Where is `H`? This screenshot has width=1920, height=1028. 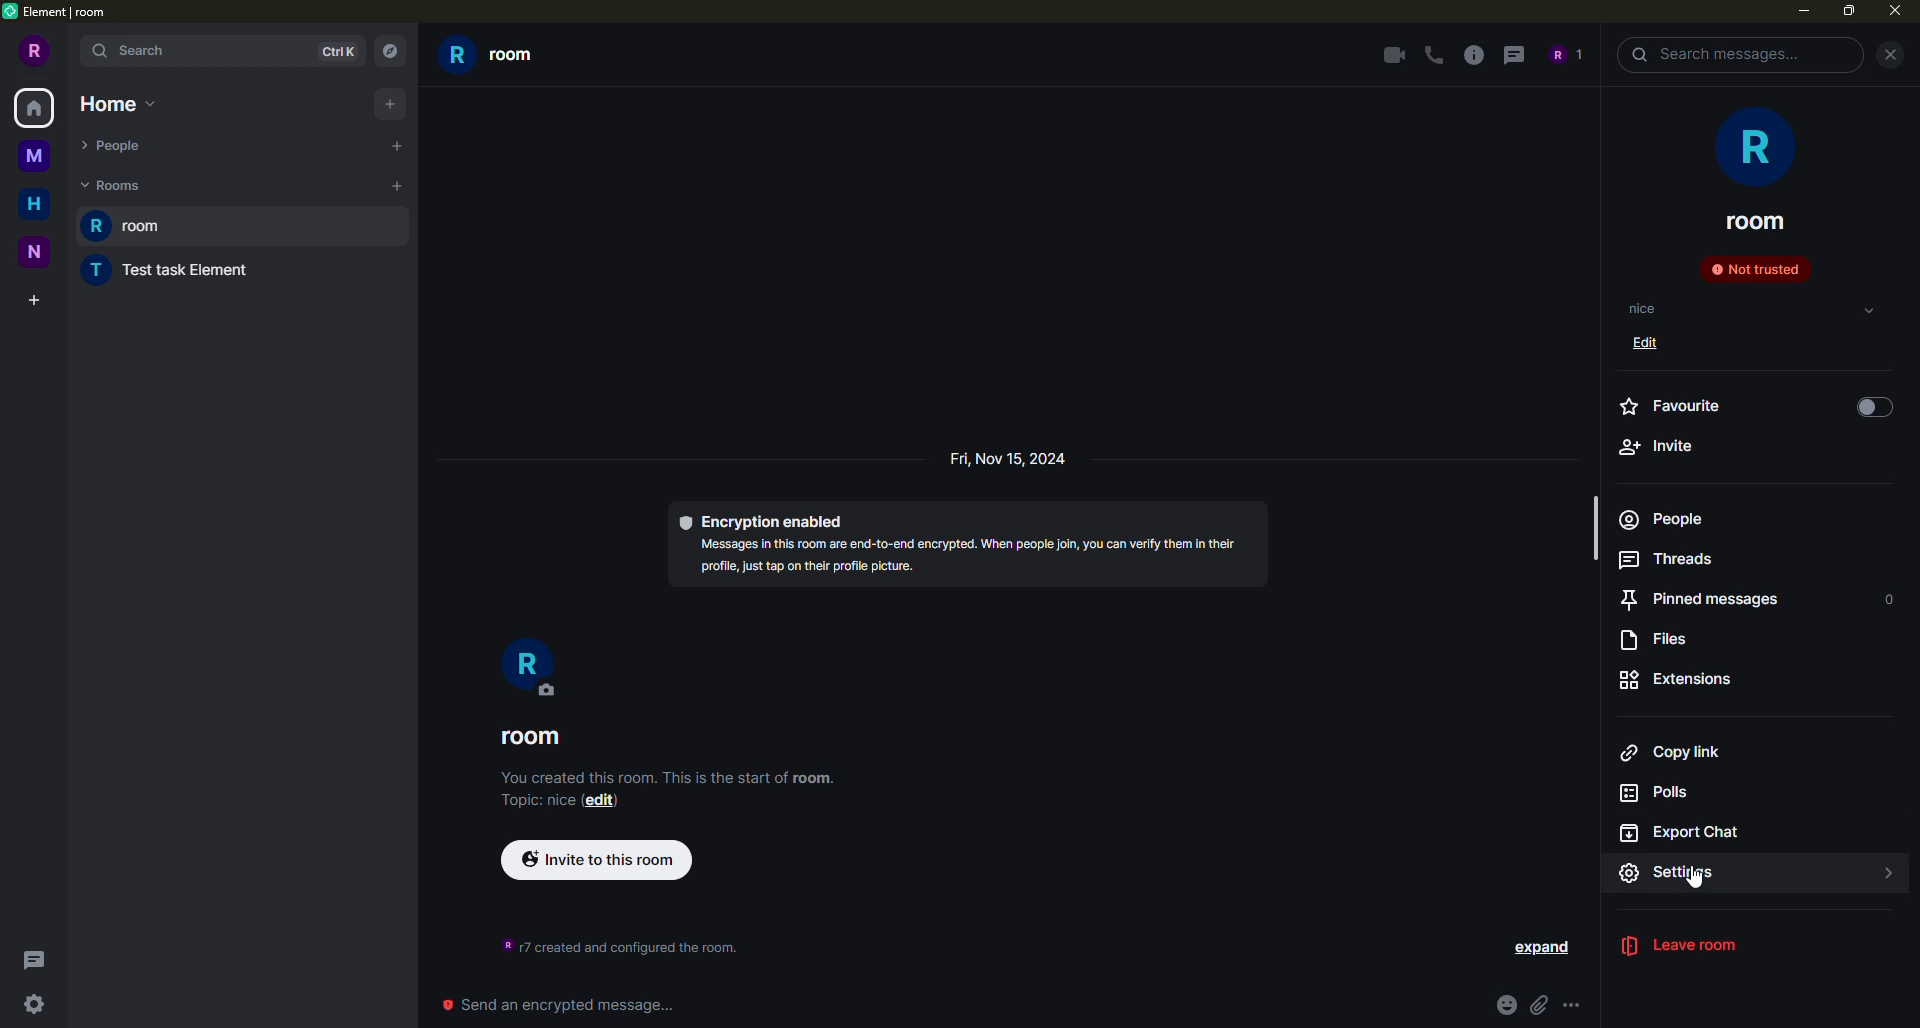 H is located at coordinates (33, 204).